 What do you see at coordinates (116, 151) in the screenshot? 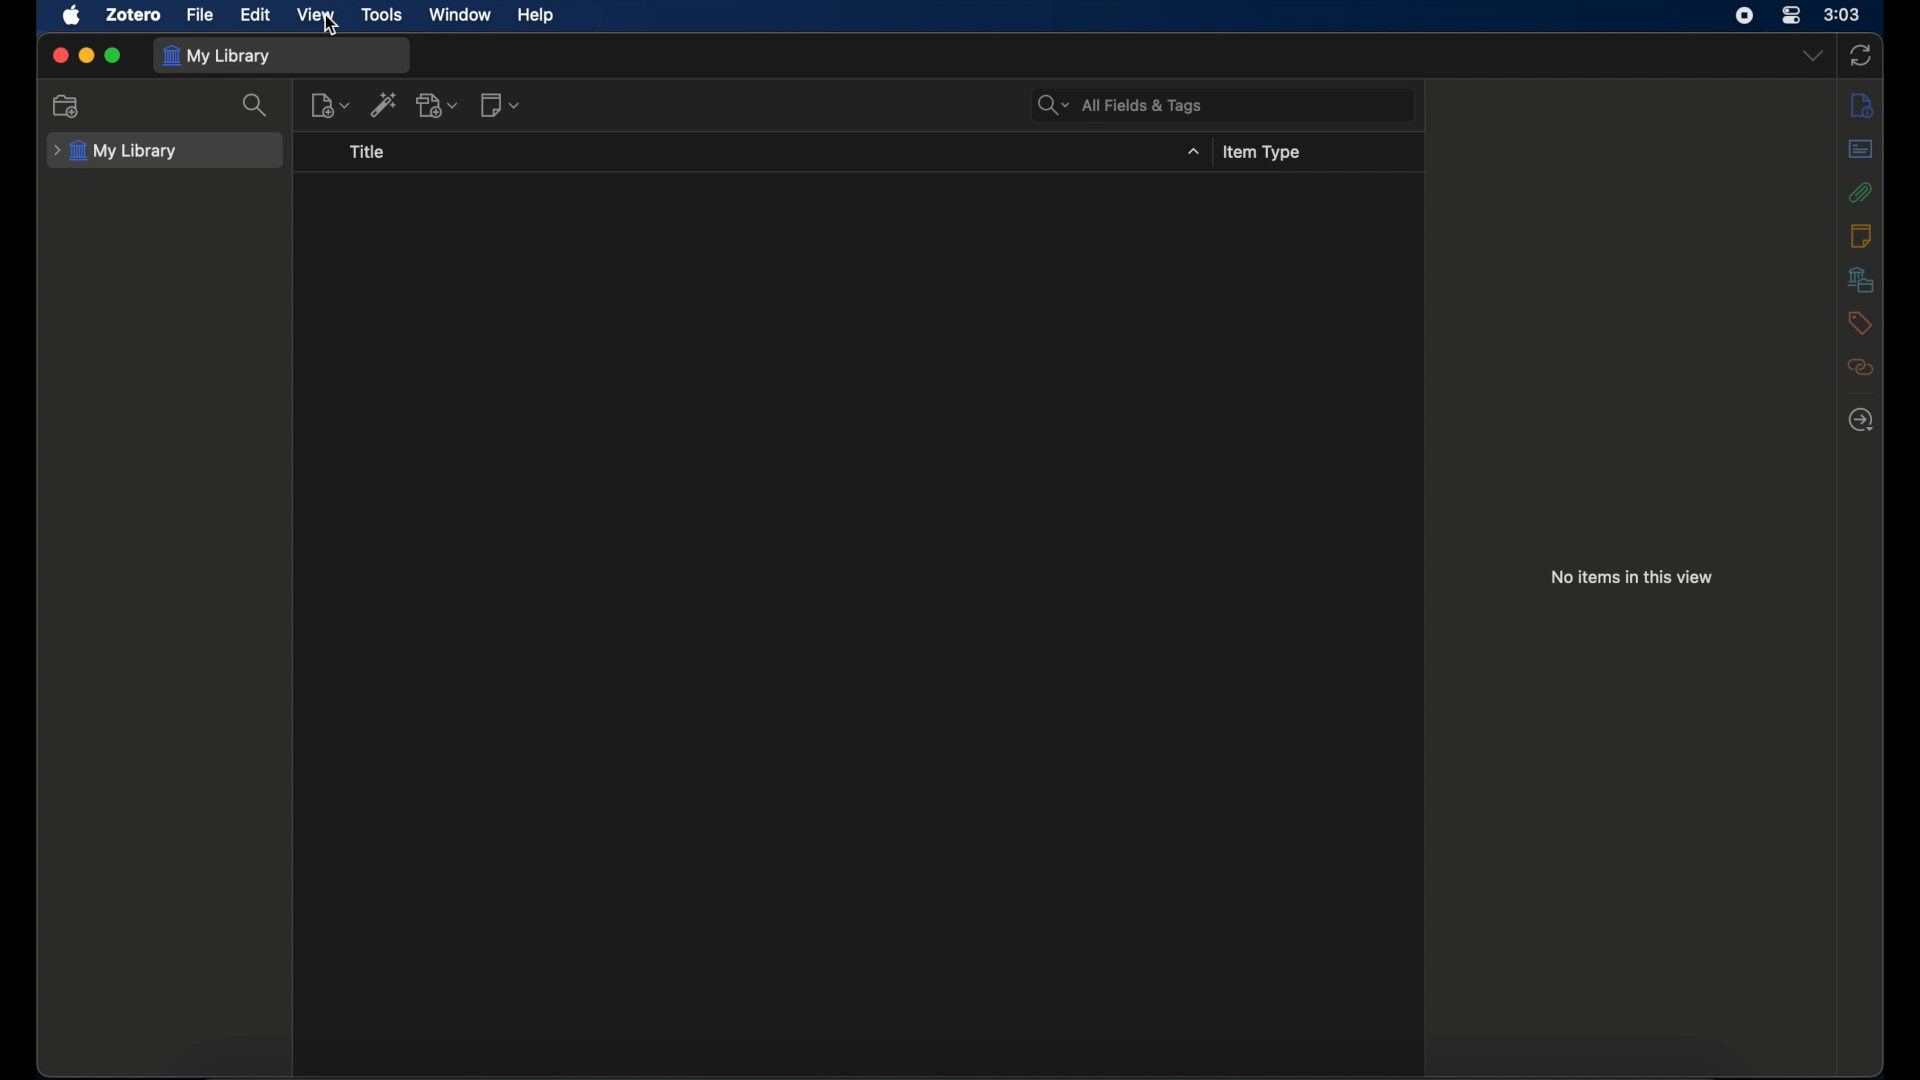
I see `my library` at bounding box center [116, 151].